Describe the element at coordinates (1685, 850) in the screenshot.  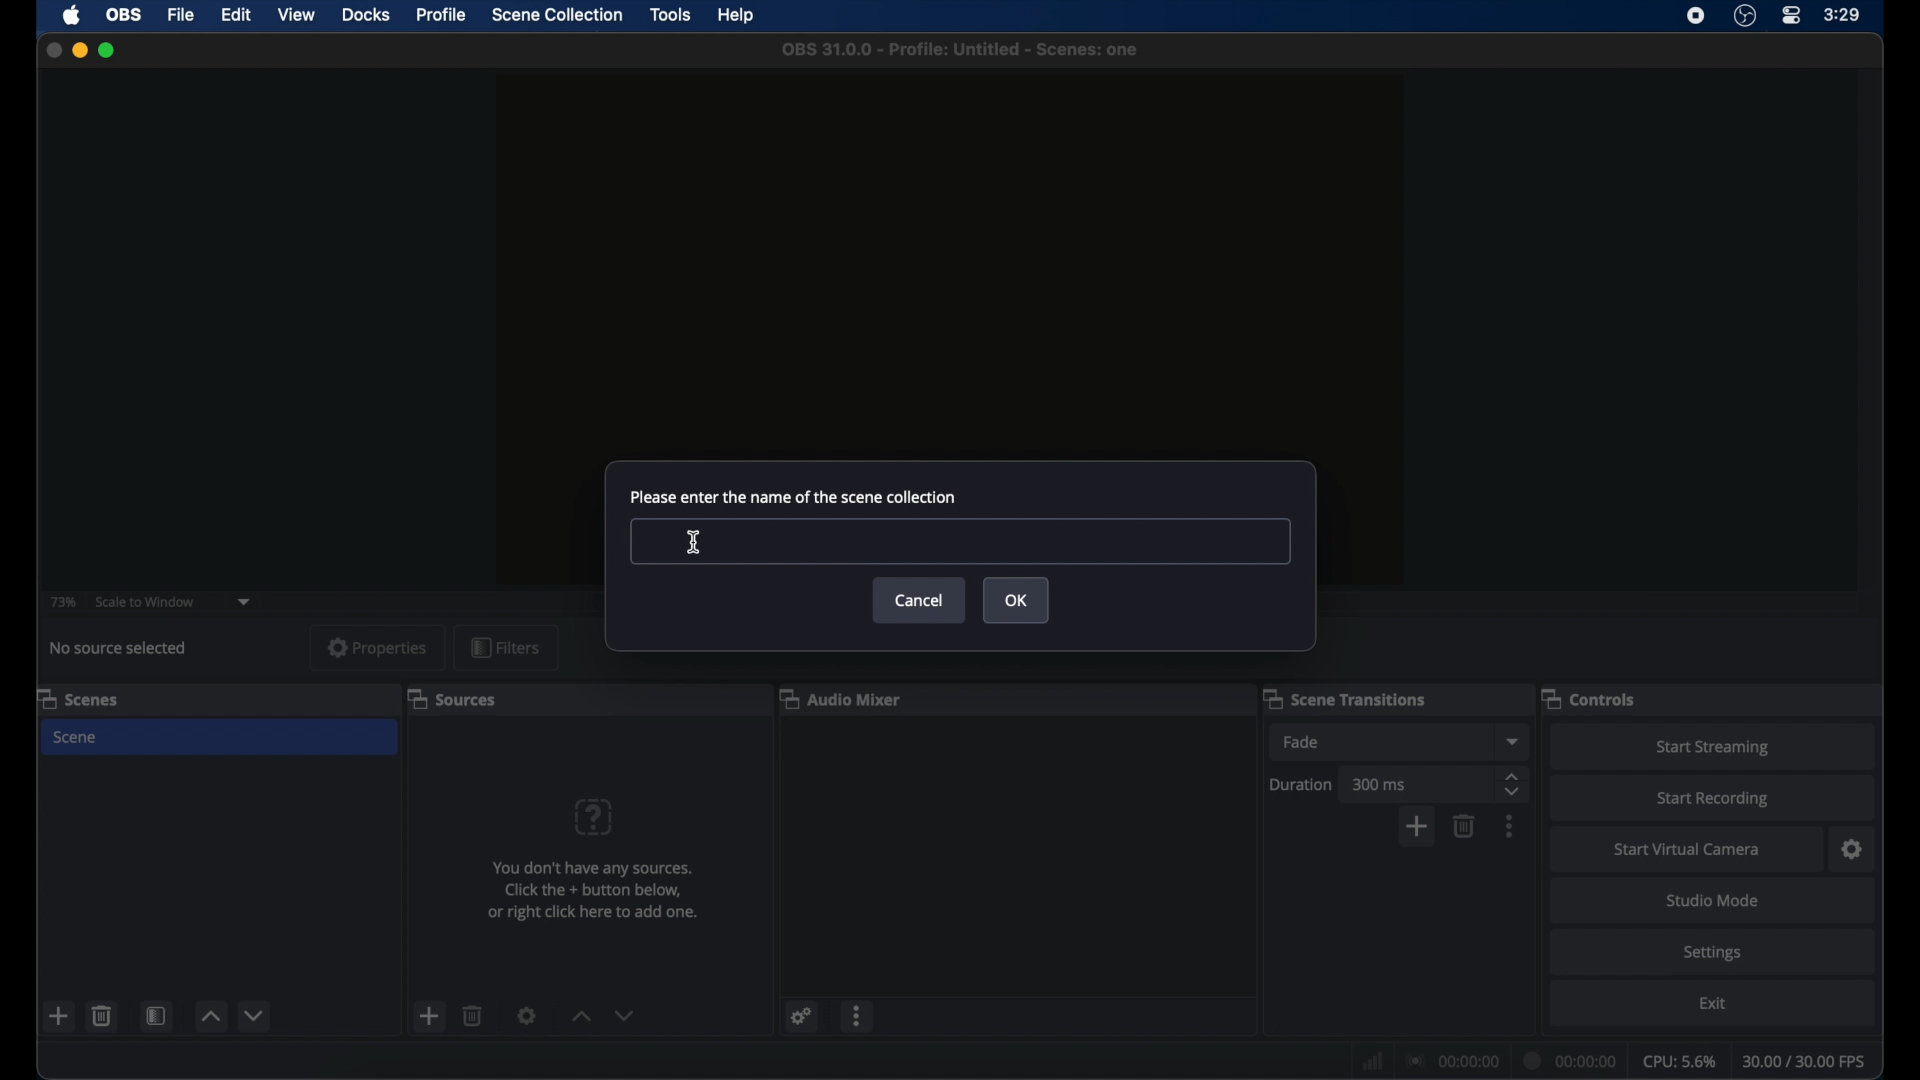
I see `start virtual camera` at that location.